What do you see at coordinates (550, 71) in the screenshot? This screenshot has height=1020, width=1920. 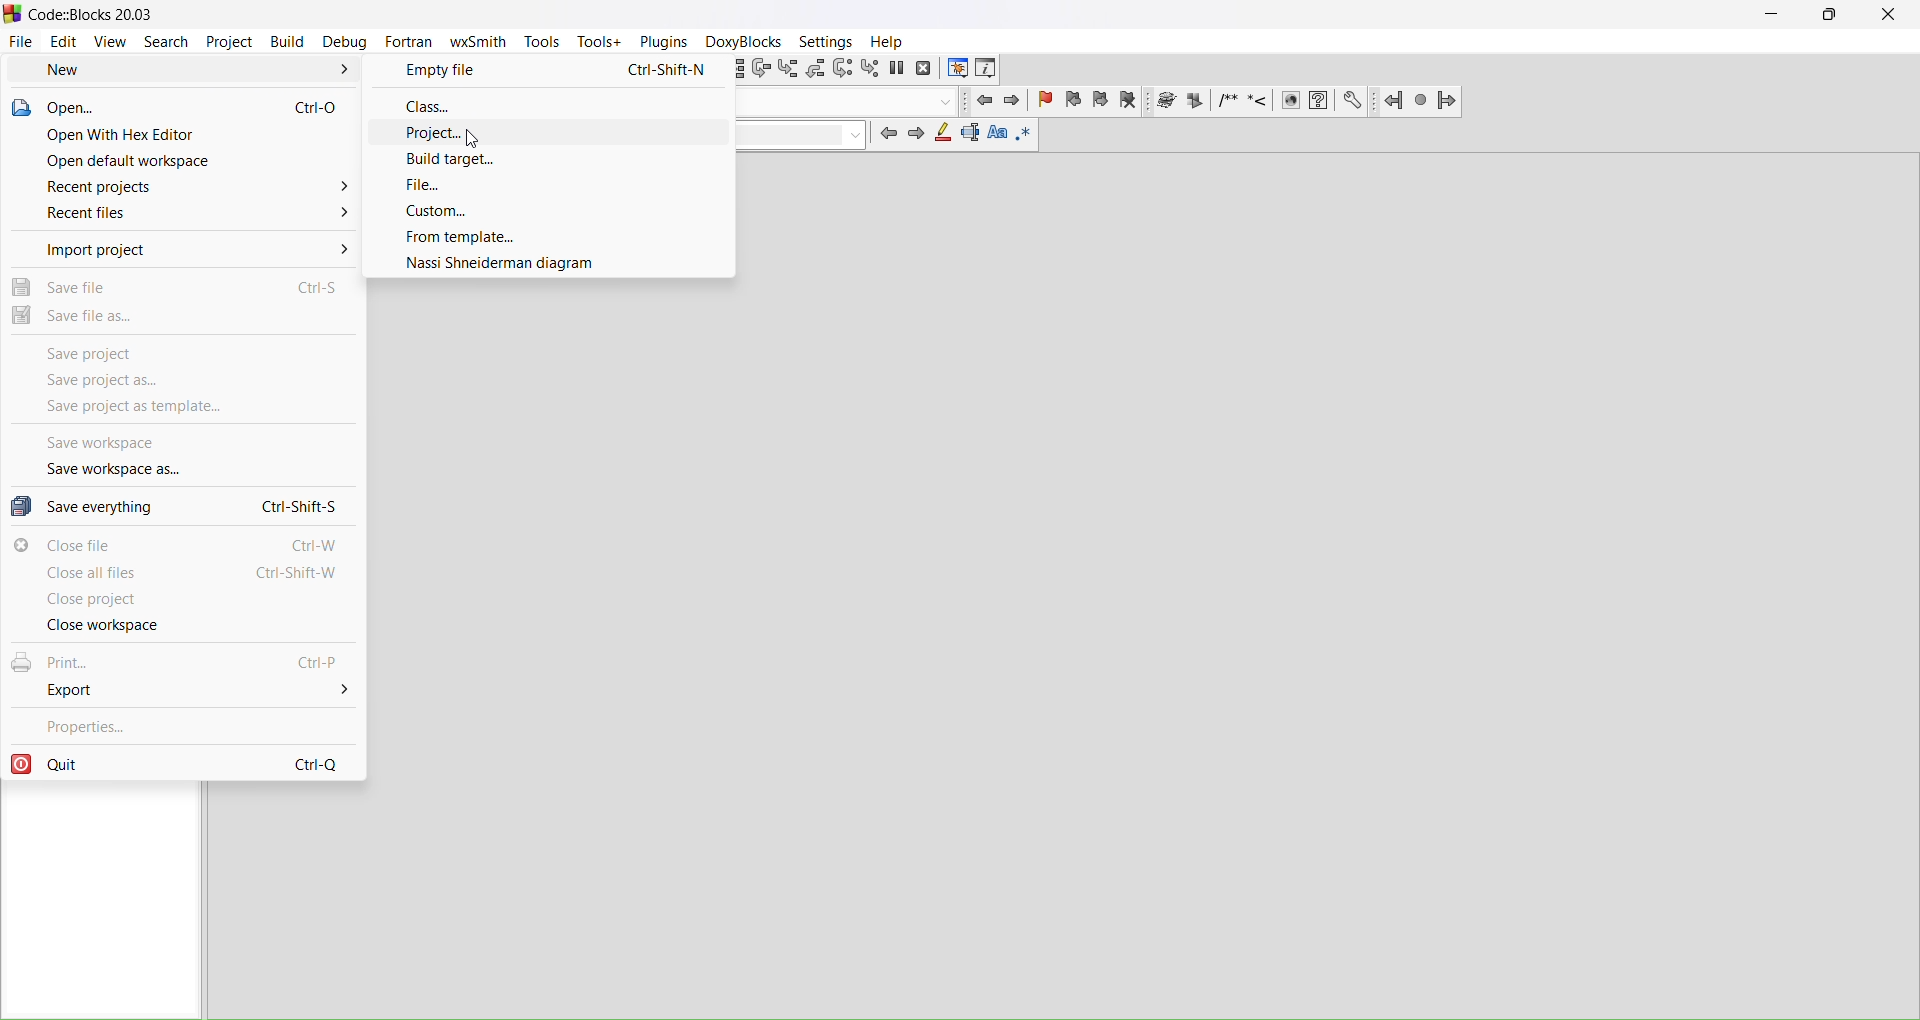 I see `empty file` at bounding box center [550, 71].